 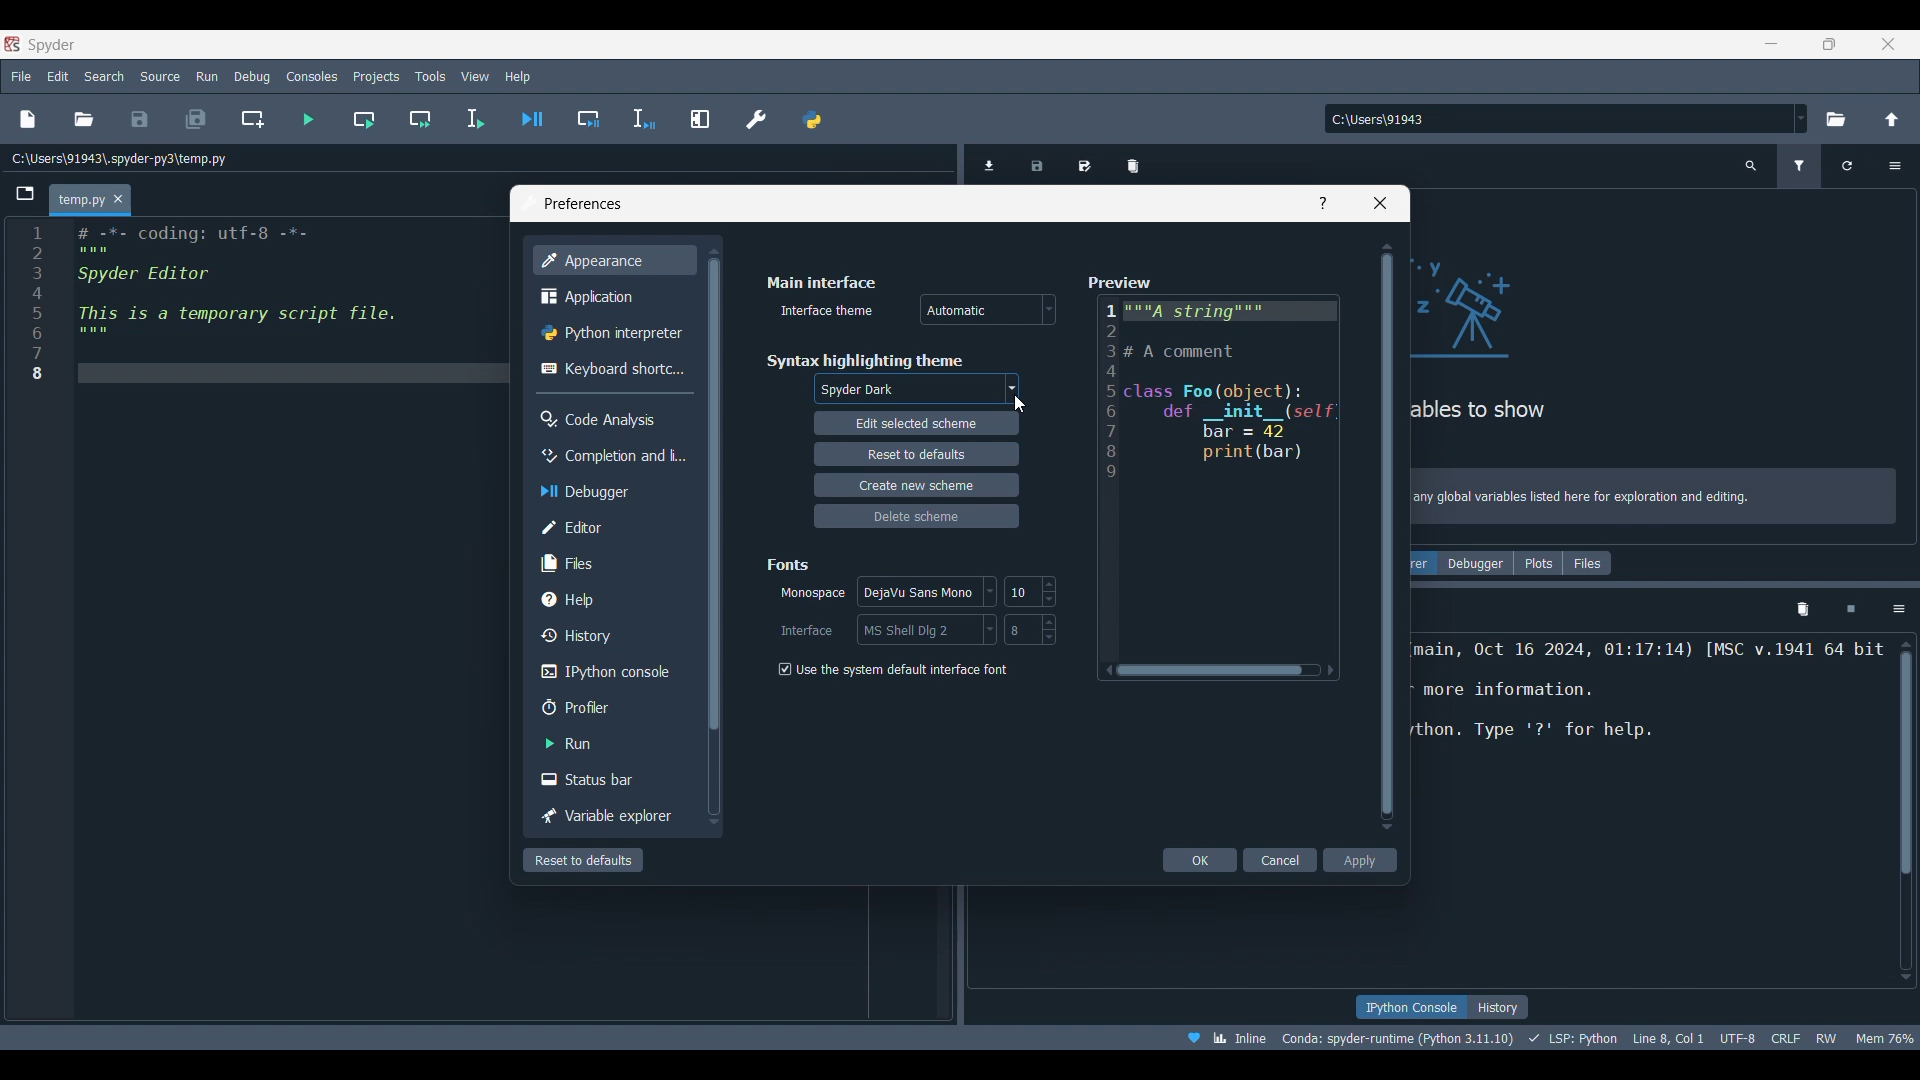 I want to click on Browse tabs, so click(x=25, y=194).